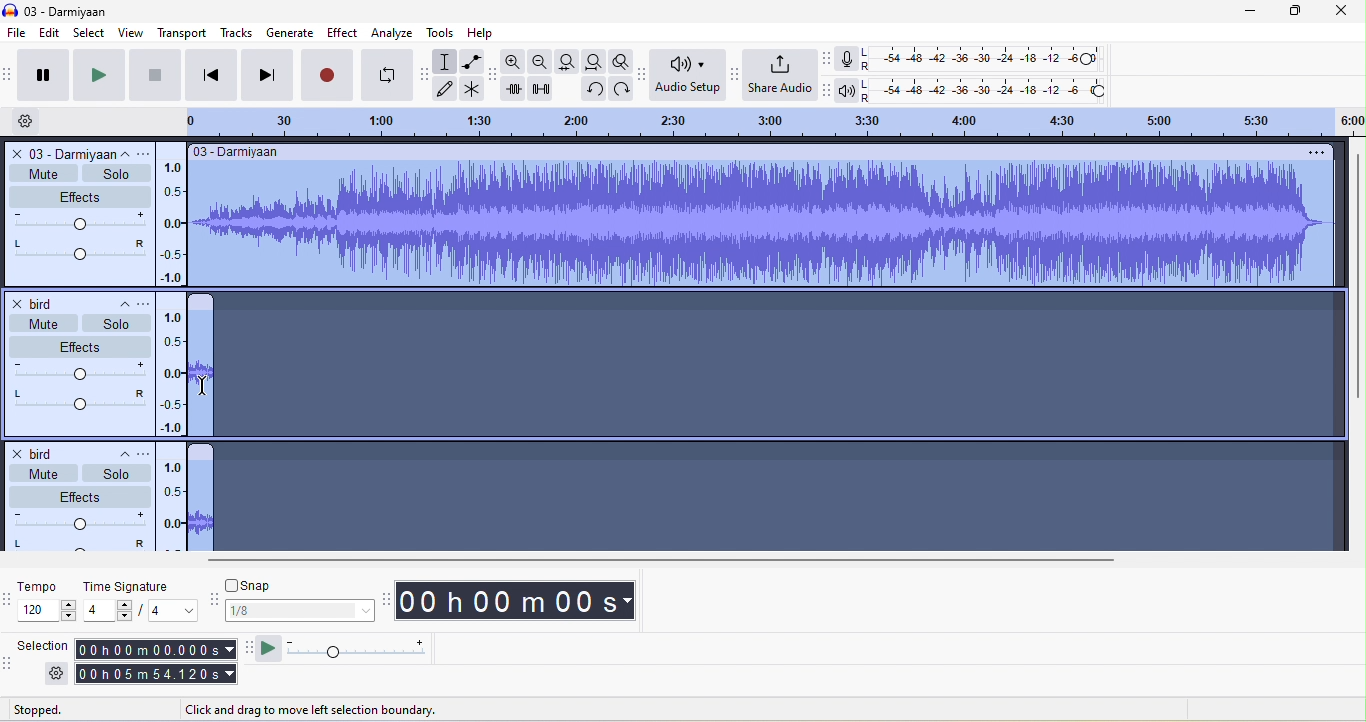 This screenshot has width=1366, height=722. I want to click on click and drag to move left selection boundary, so click(316, 710).